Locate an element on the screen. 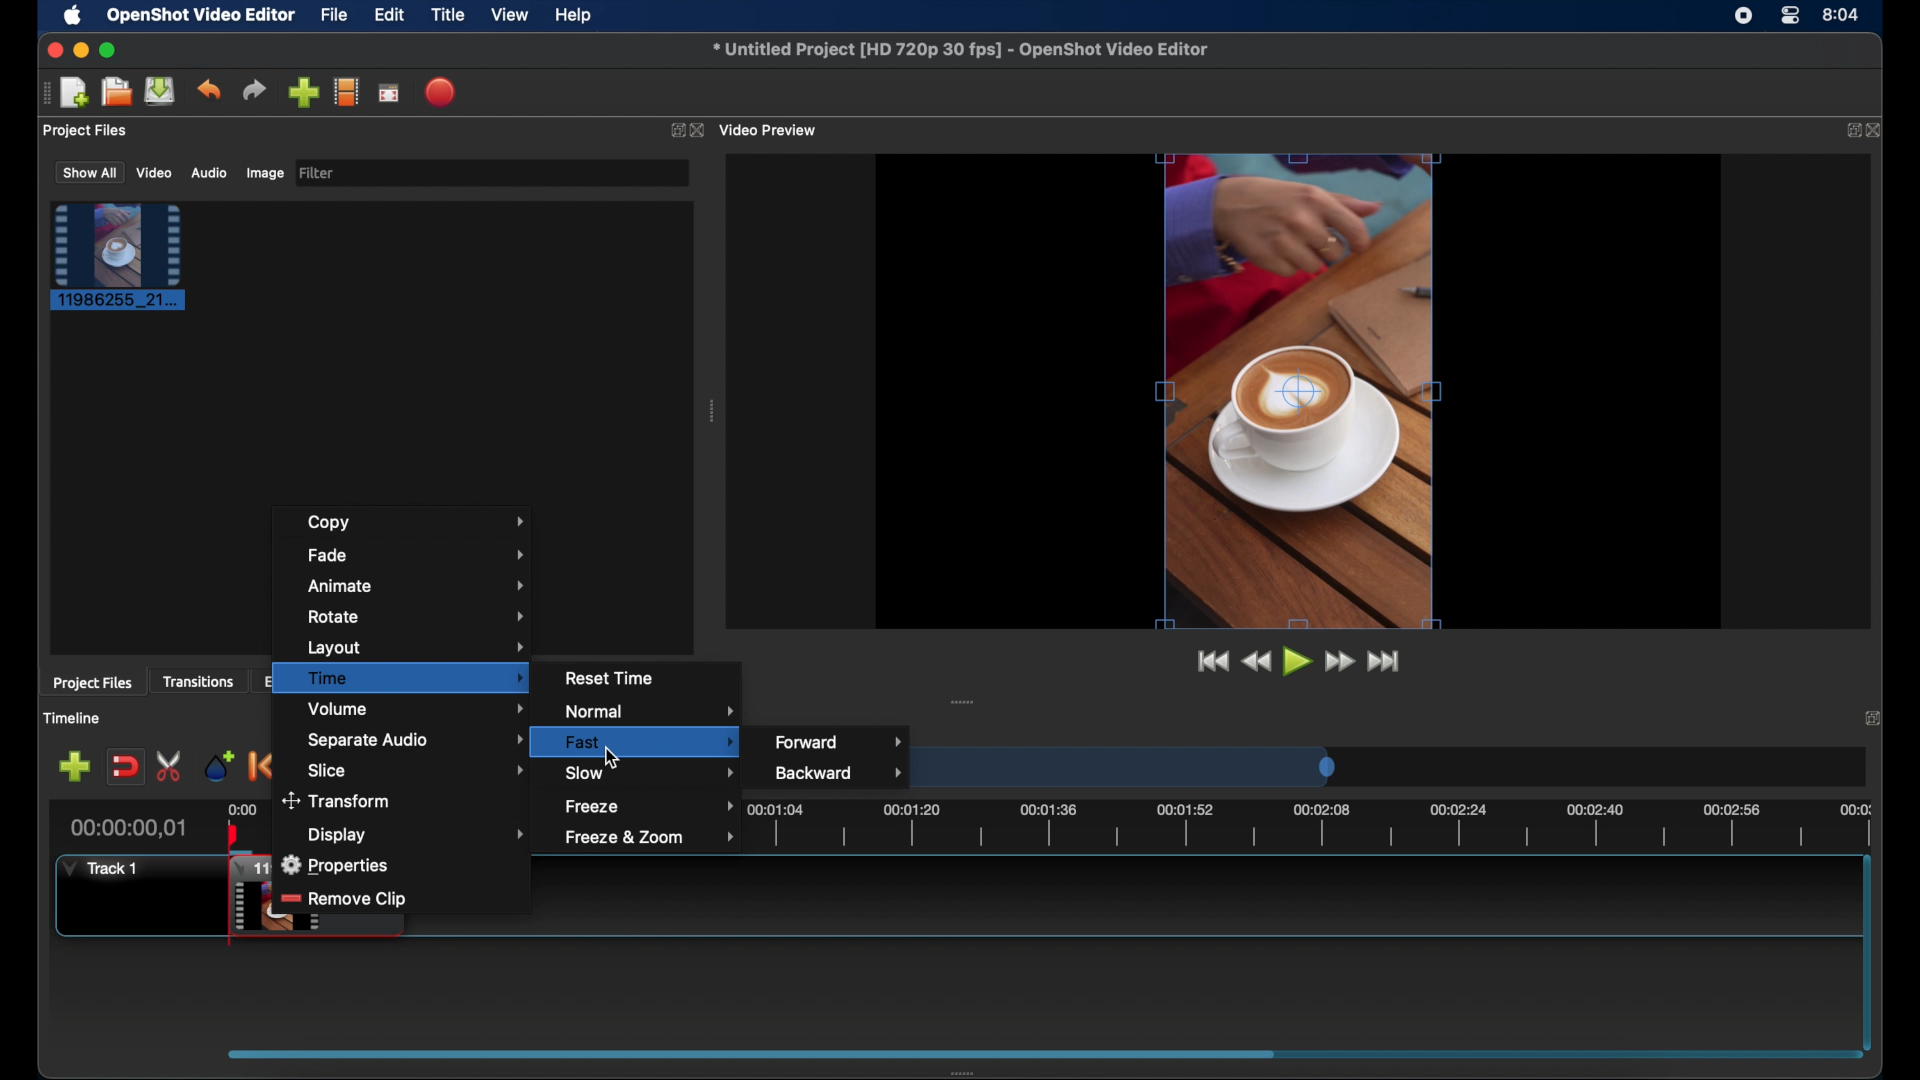  normal menu is located at coordinates (654, 712).